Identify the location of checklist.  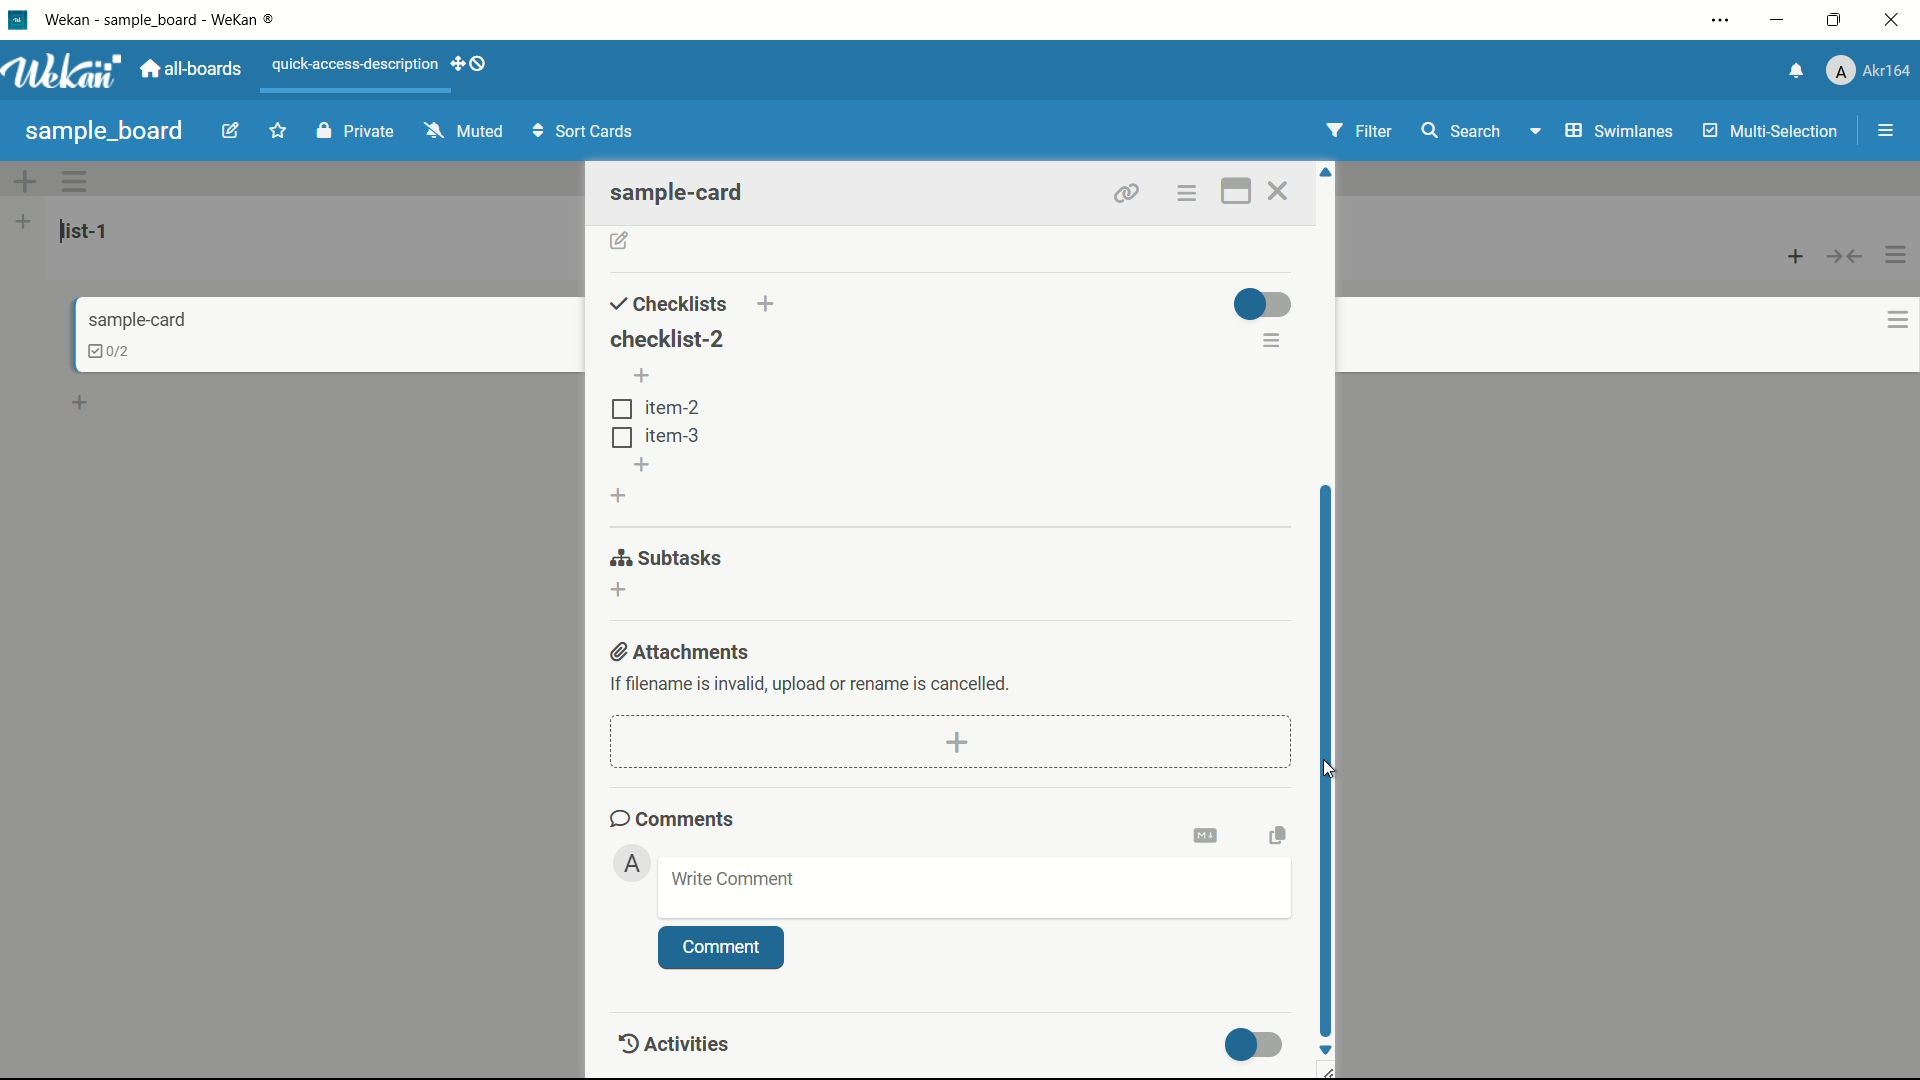
(98, 350).